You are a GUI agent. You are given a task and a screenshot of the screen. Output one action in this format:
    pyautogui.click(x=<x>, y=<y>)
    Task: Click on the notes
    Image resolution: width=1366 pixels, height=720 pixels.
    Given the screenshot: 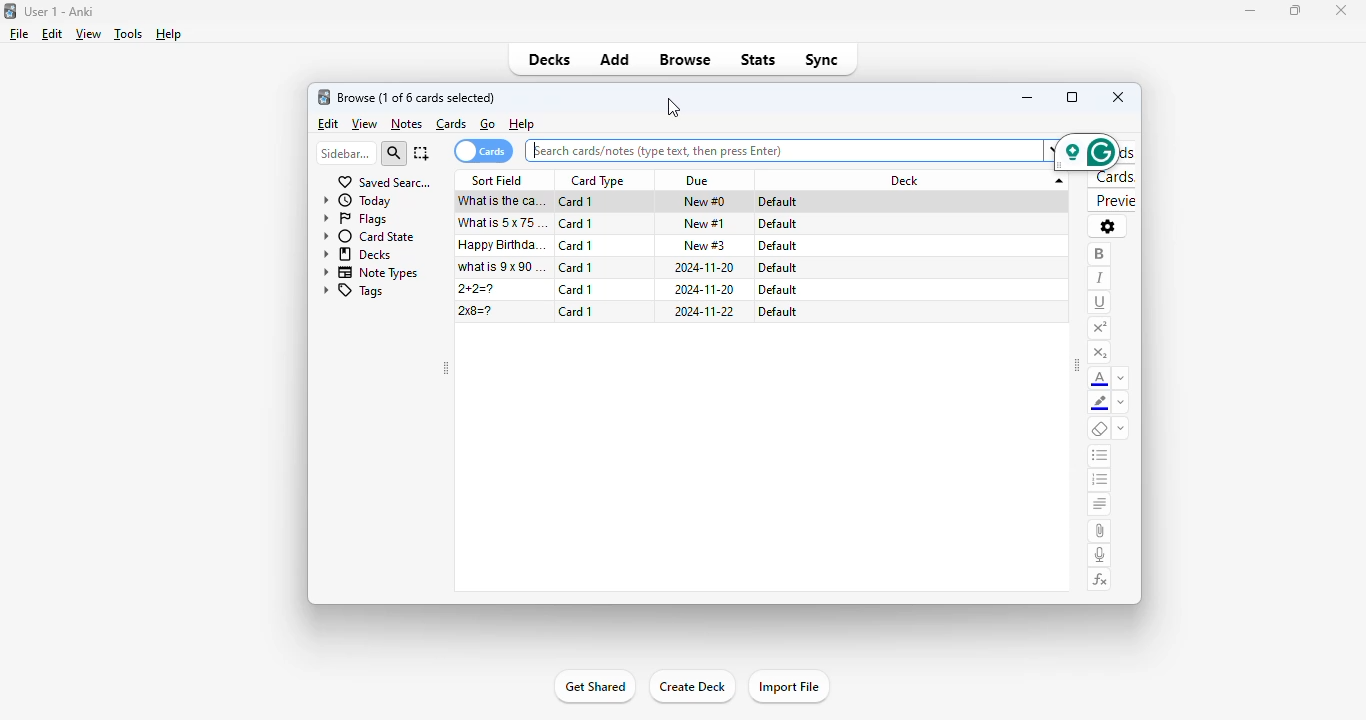 What is the action you would take?
    pyautogui.click(x=407, y=124)
    